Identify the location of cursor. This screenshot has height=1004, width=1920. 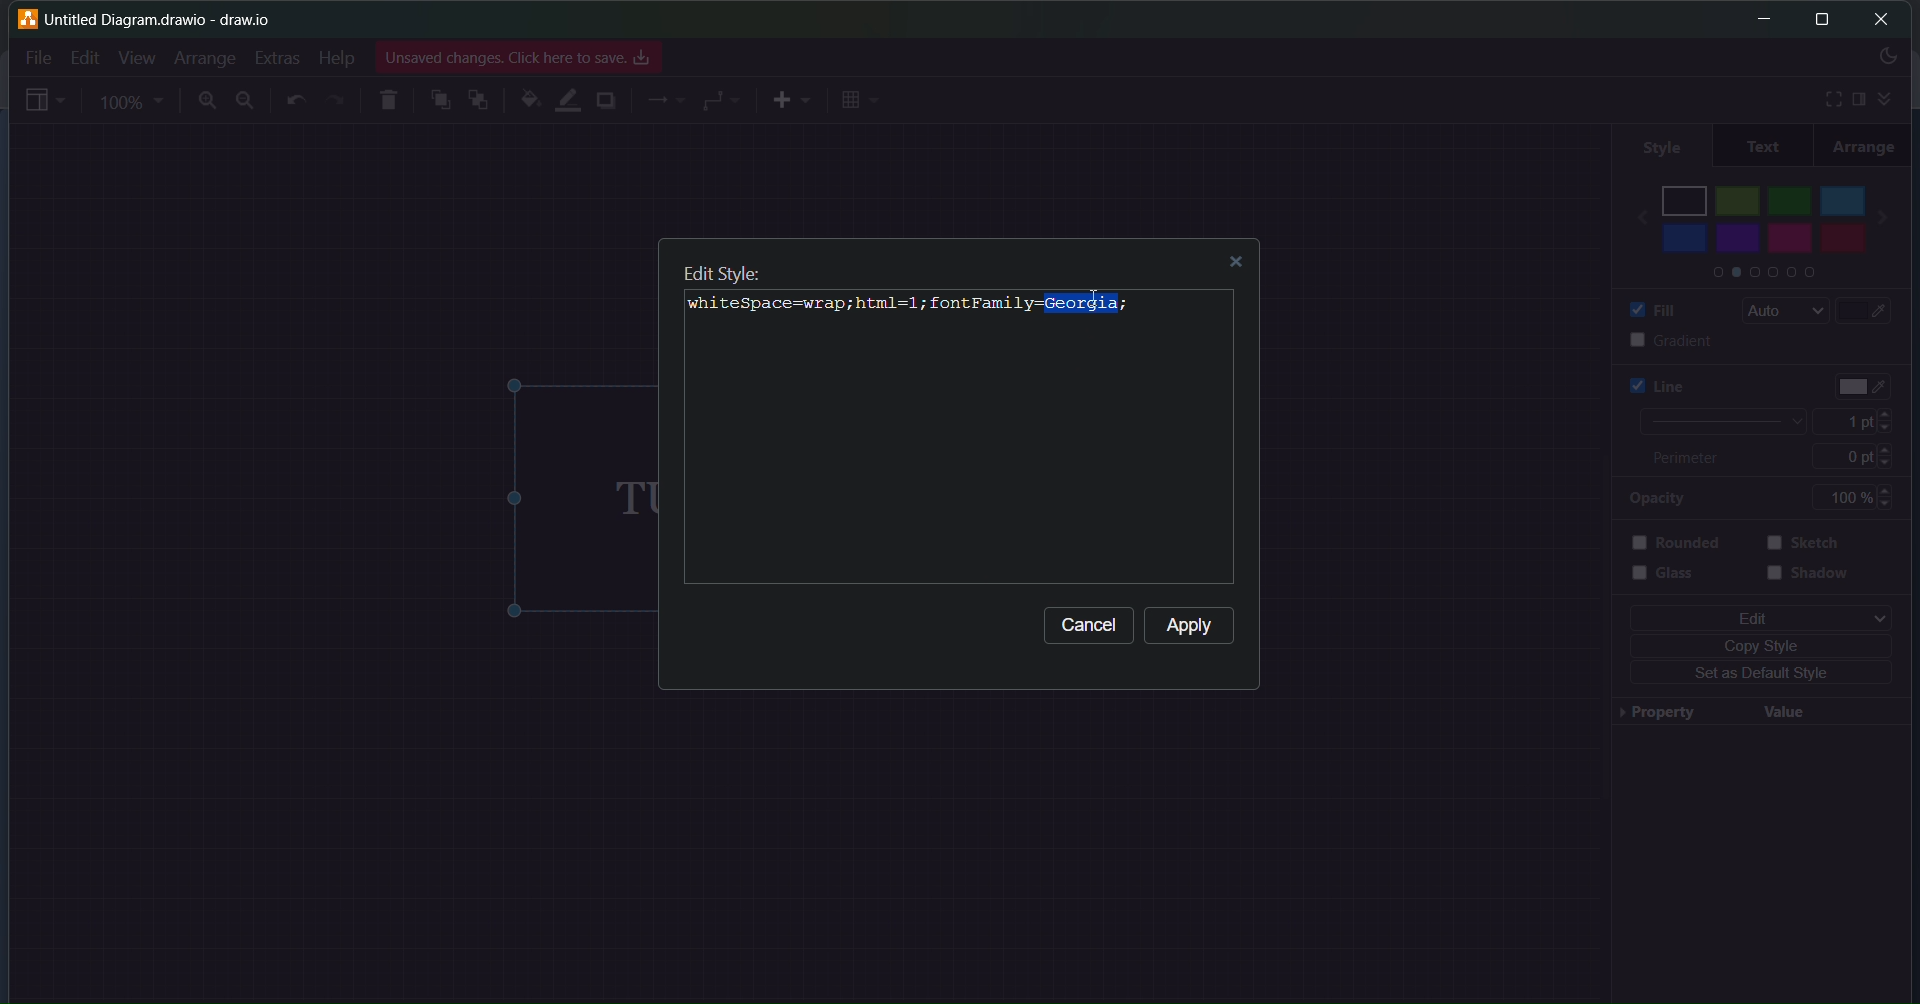
(1093, 303).